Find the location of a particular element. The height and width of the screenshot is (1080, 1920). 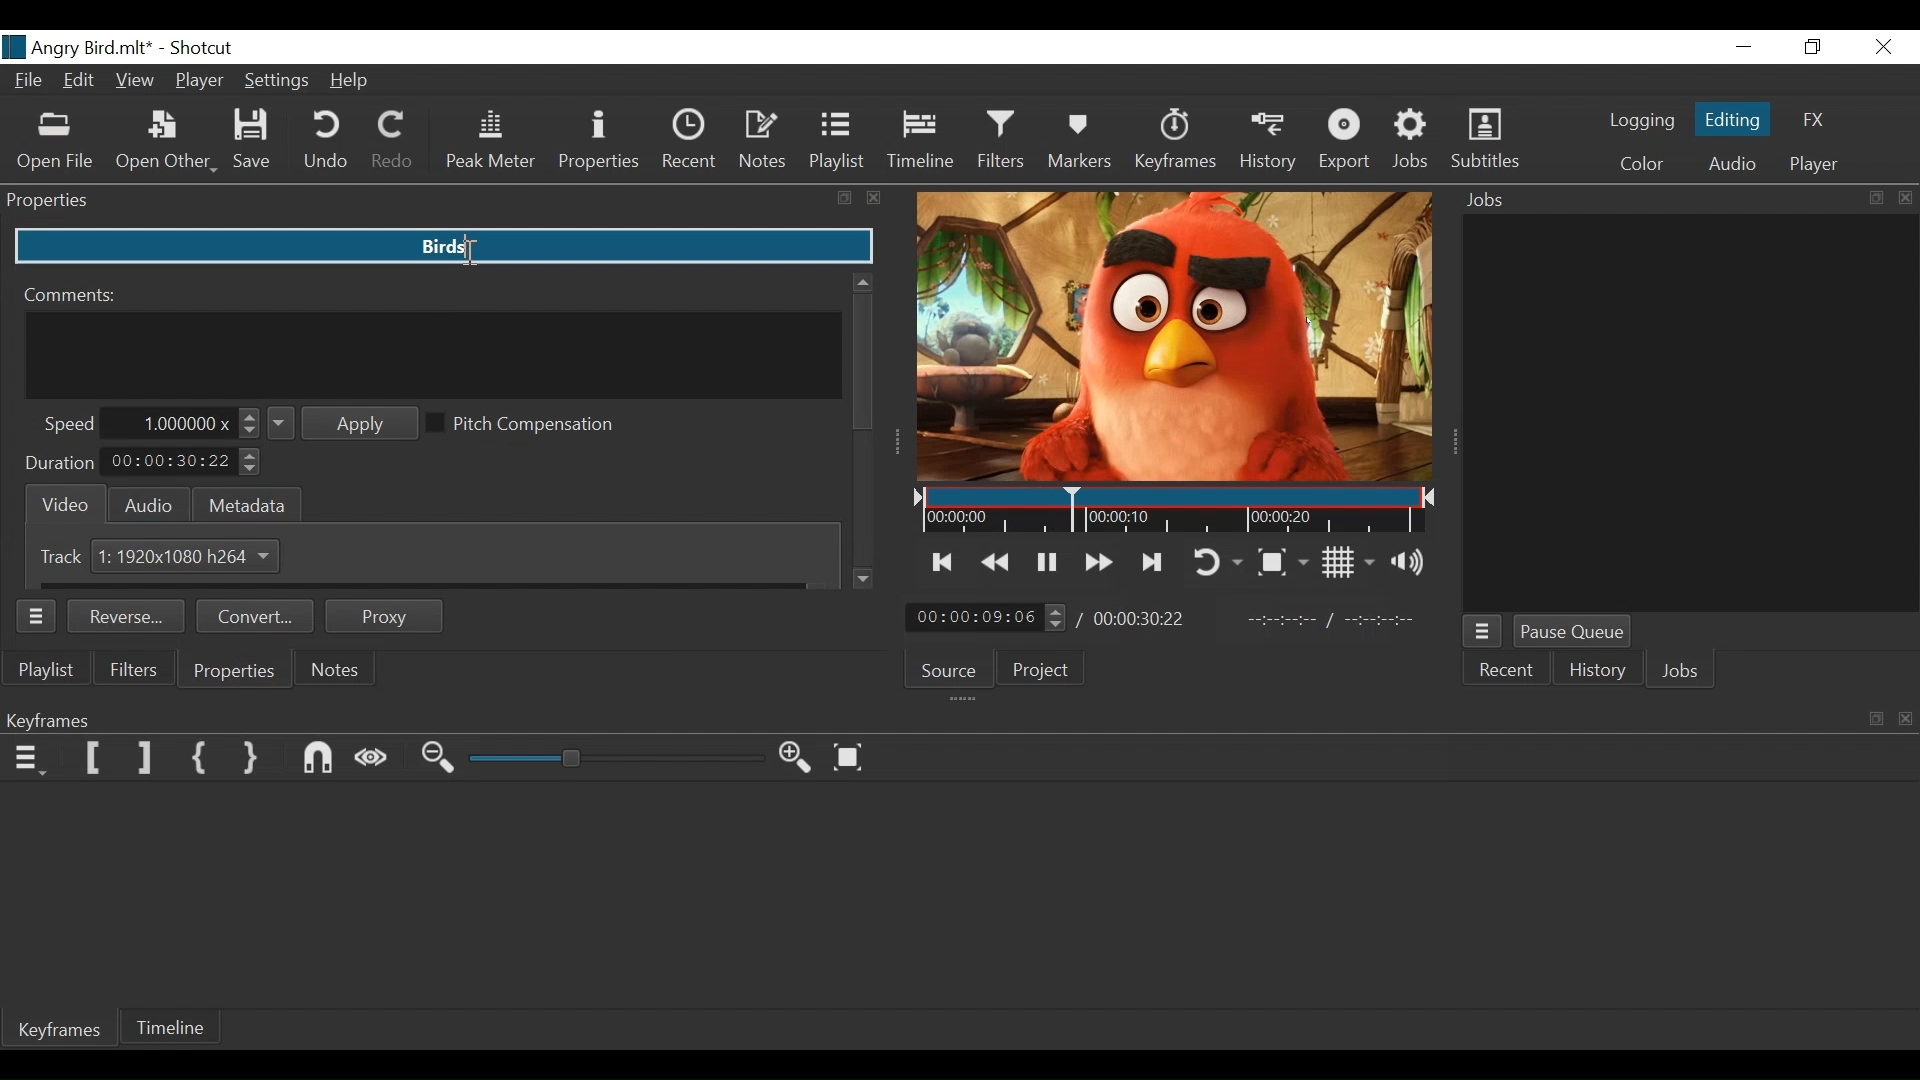

Restore is located at coordinates (1814, 46).